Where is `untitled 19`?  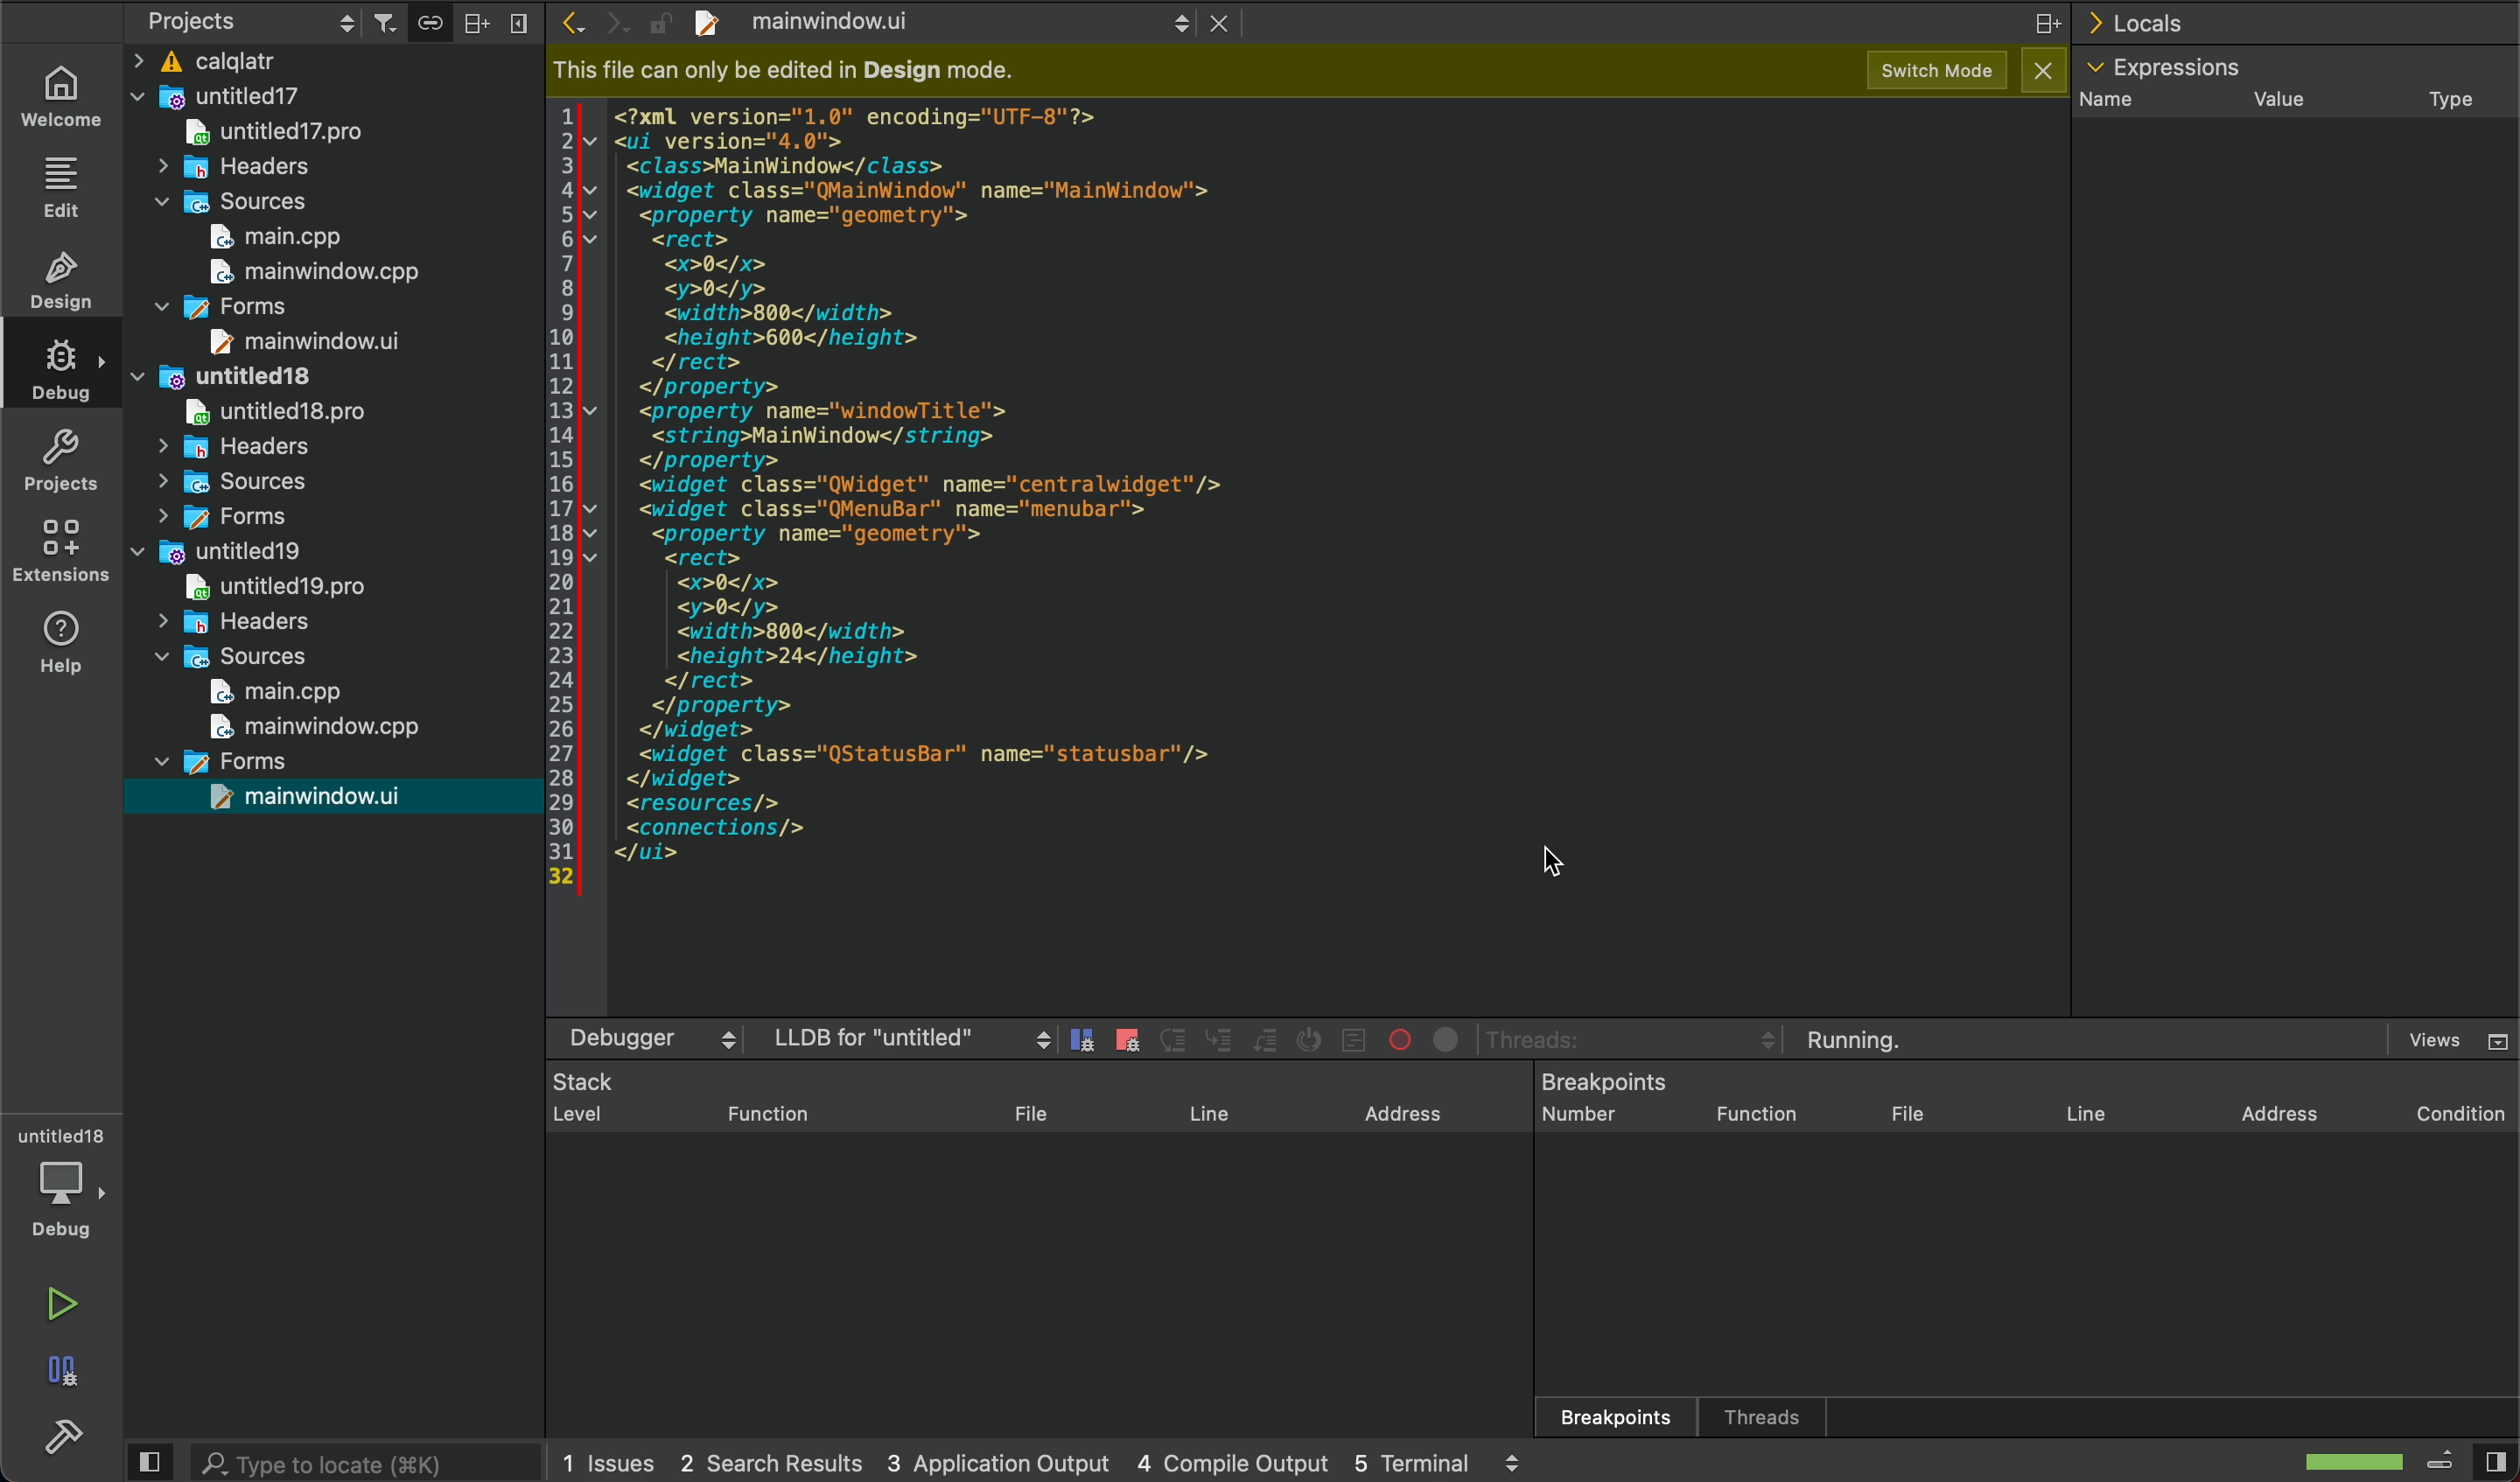 untitled 19 is located at coordinates (214, 554).